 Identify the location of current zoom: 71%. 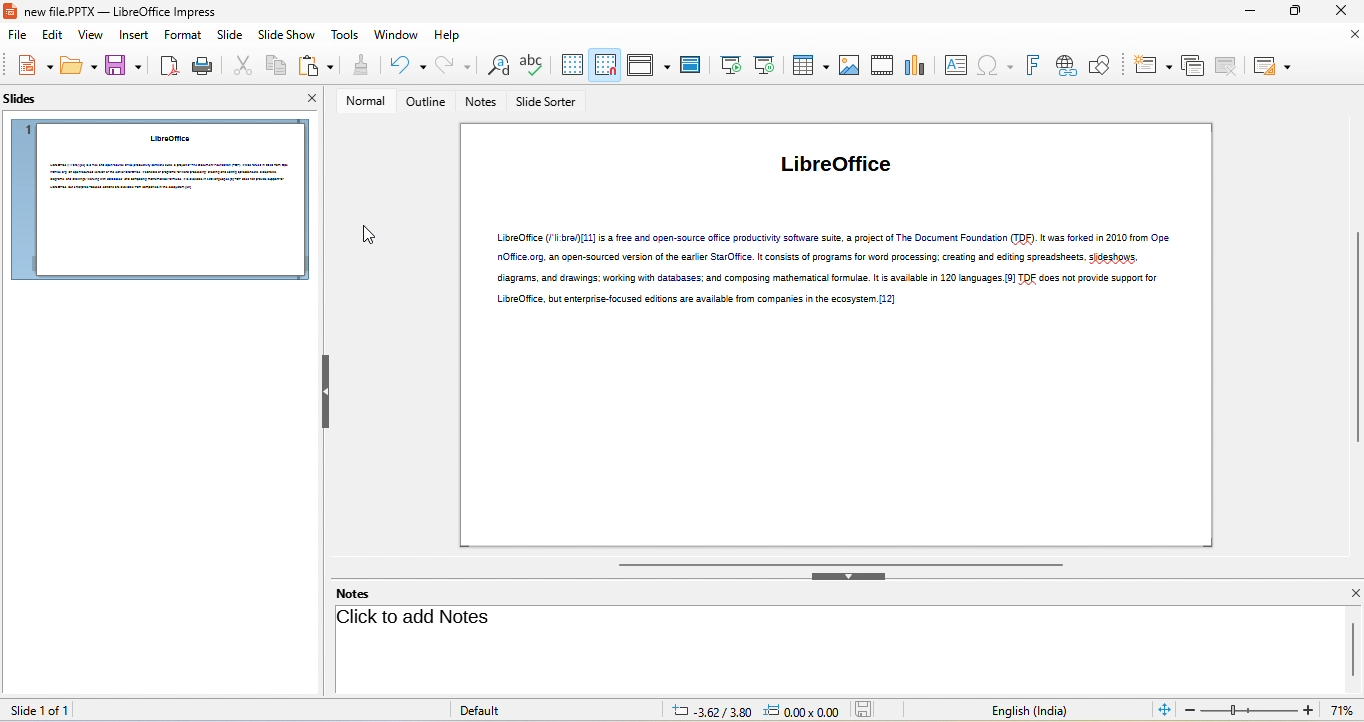
(1344, 709).